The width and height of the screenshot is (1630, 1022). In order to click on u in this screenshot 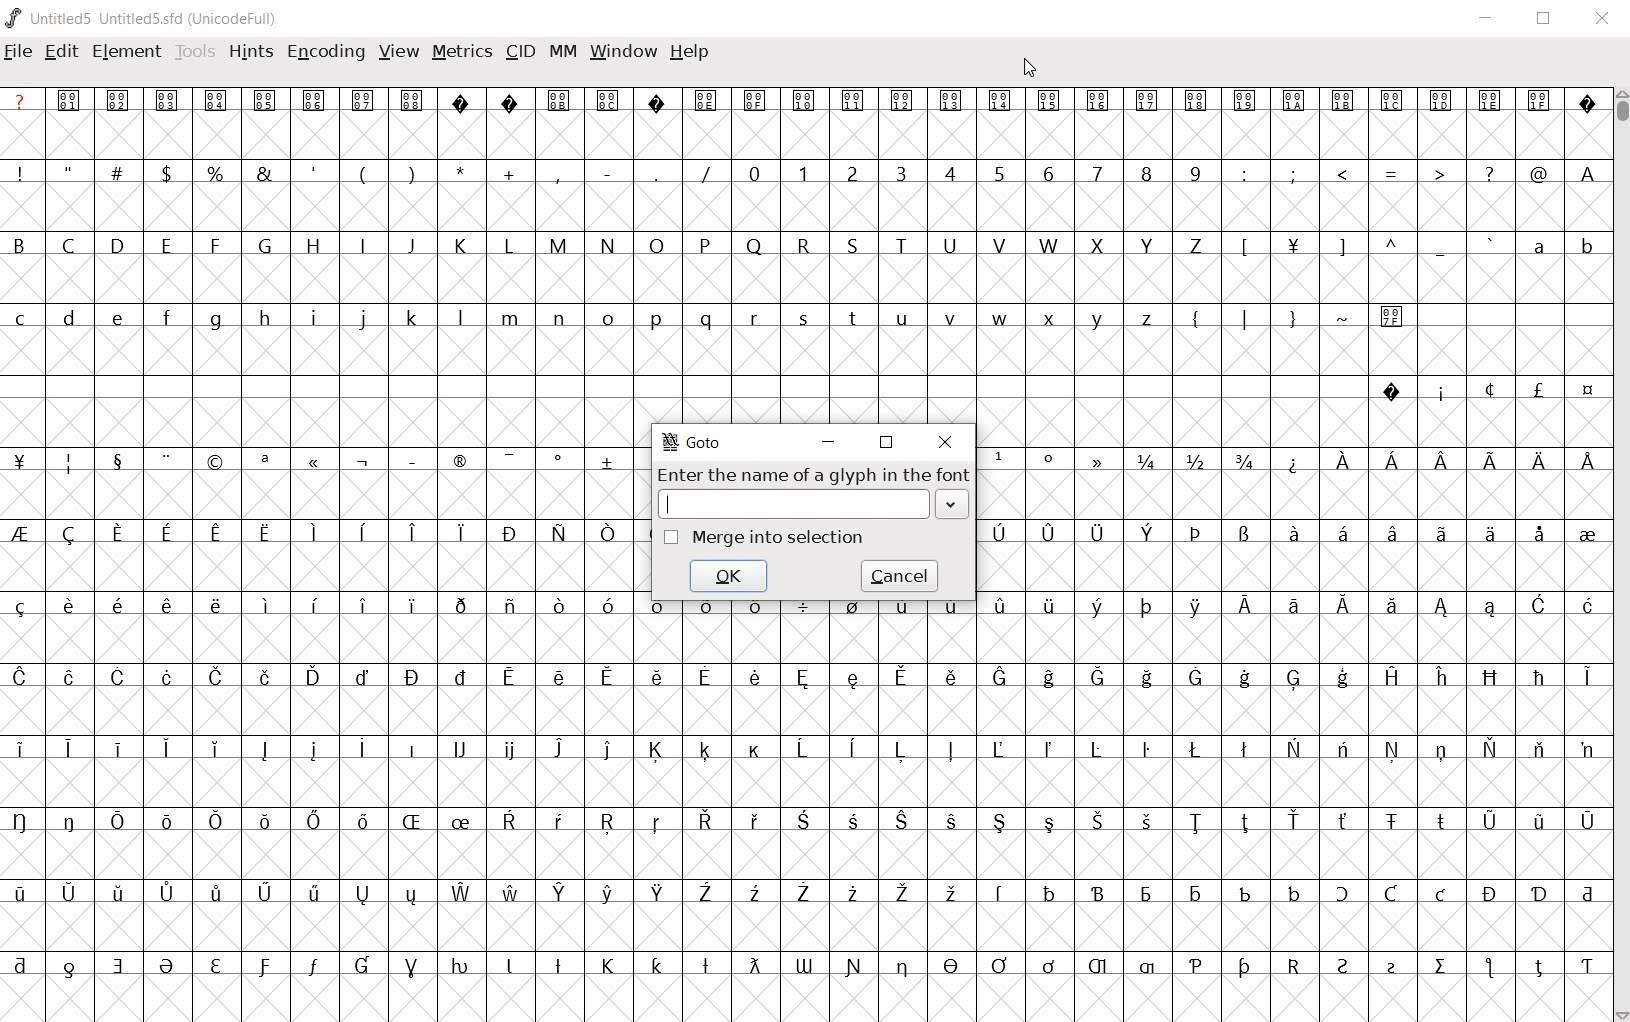, I will do `click(902, 318)`.